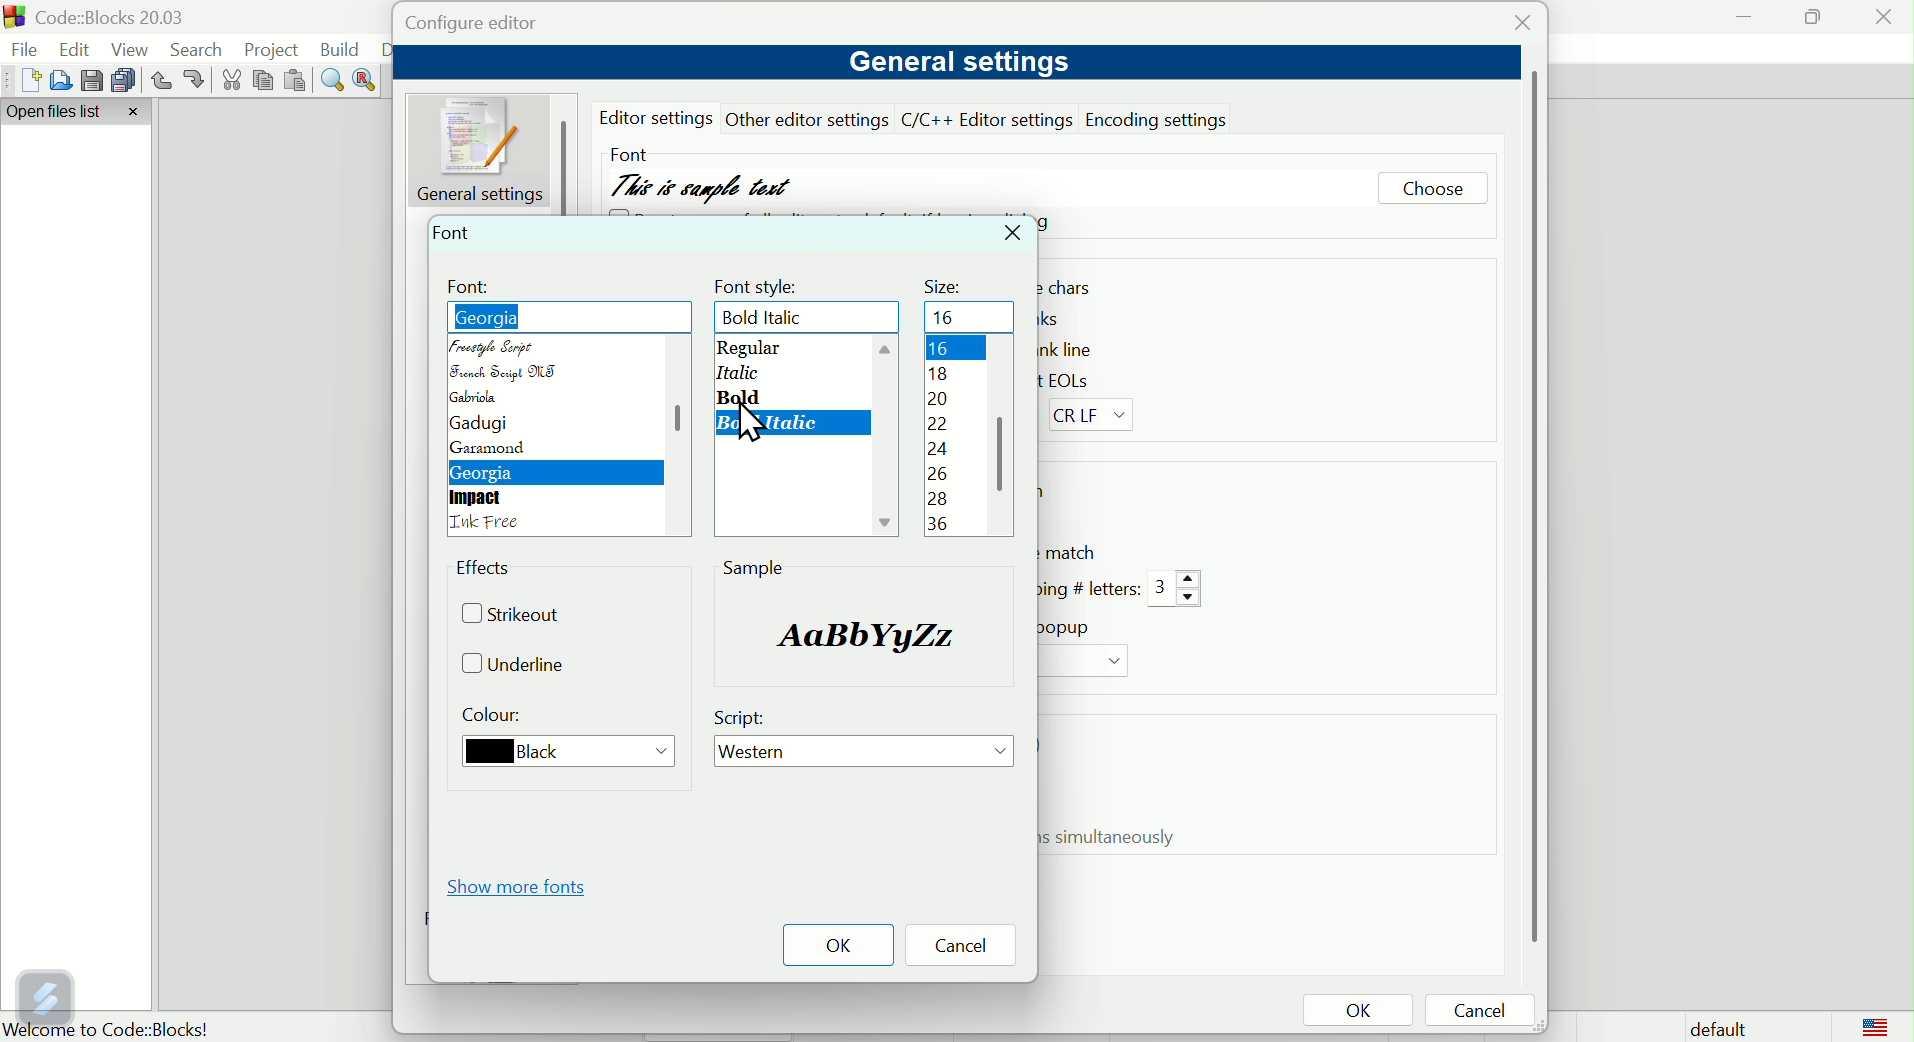  Describe the element at coordinates (866, 754) in the screenshot. I see `Western` at that location.